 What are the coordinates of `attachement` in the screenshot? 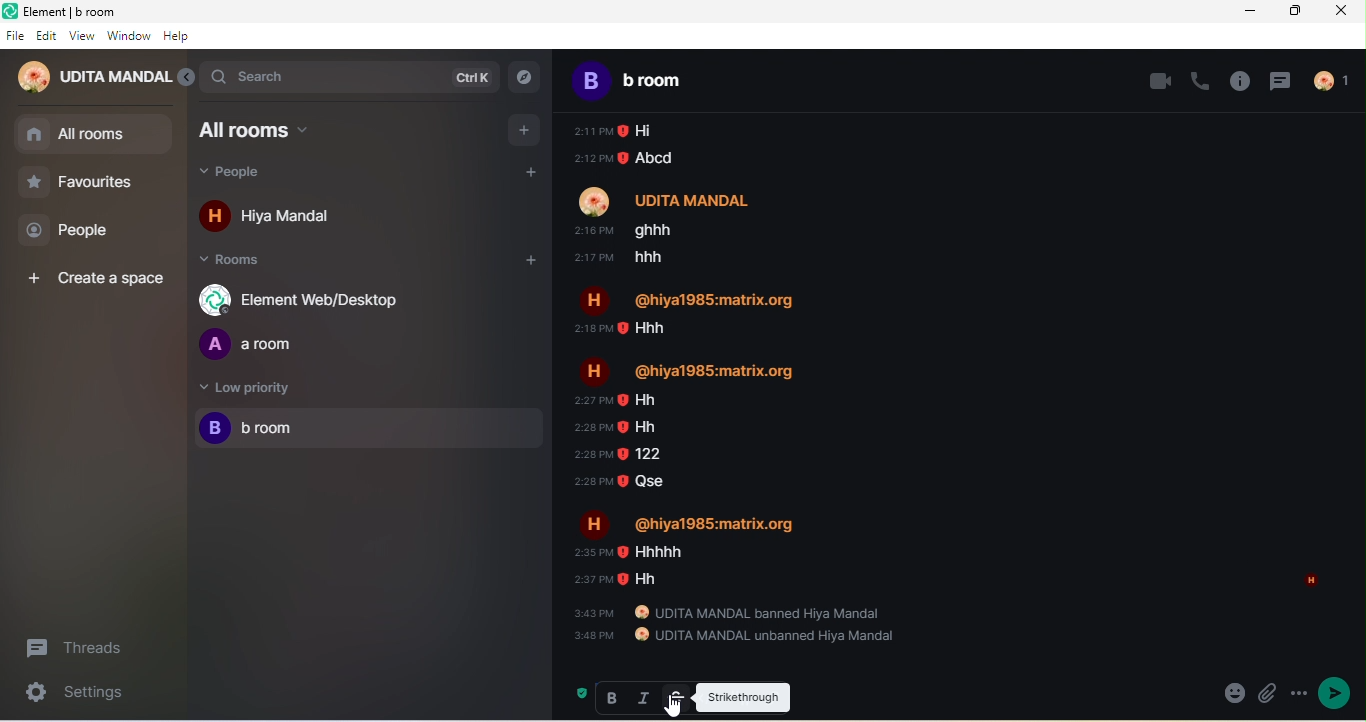 It's located at (1235, 694).